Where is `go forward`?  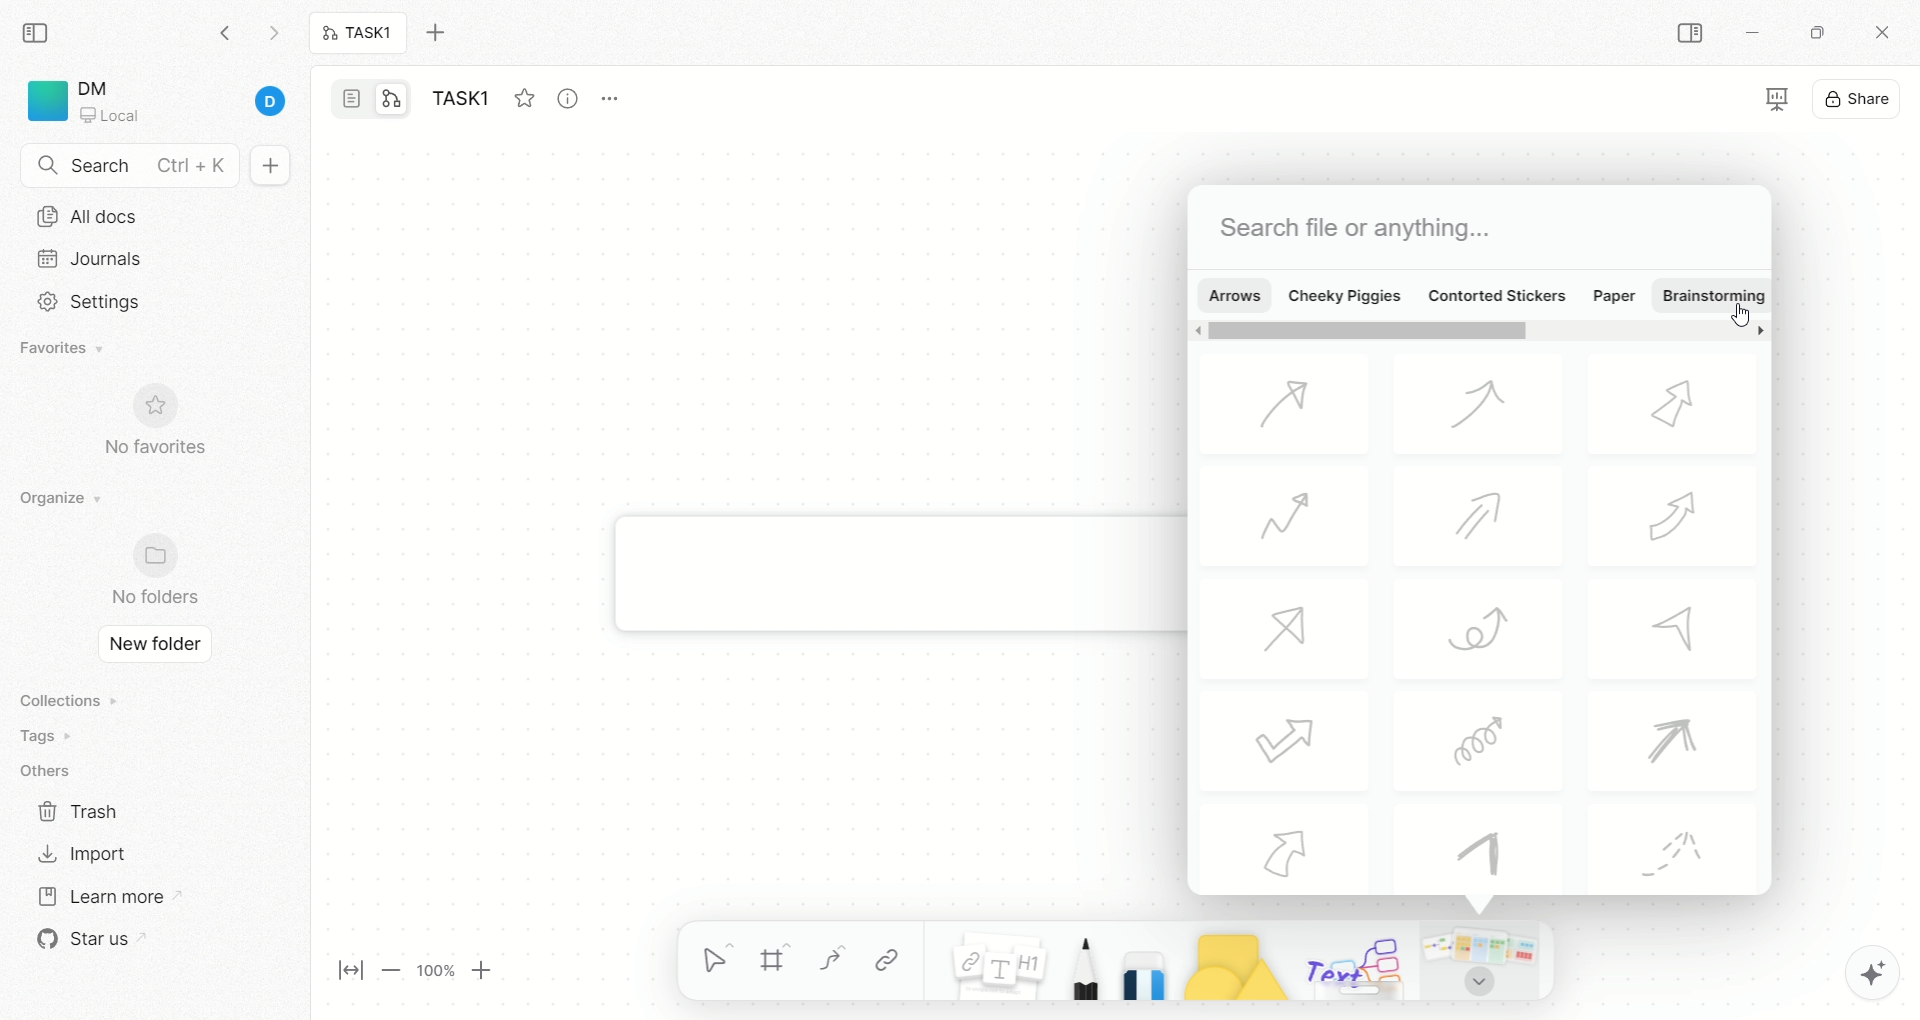 go forward is located at coordinates (273, 38).